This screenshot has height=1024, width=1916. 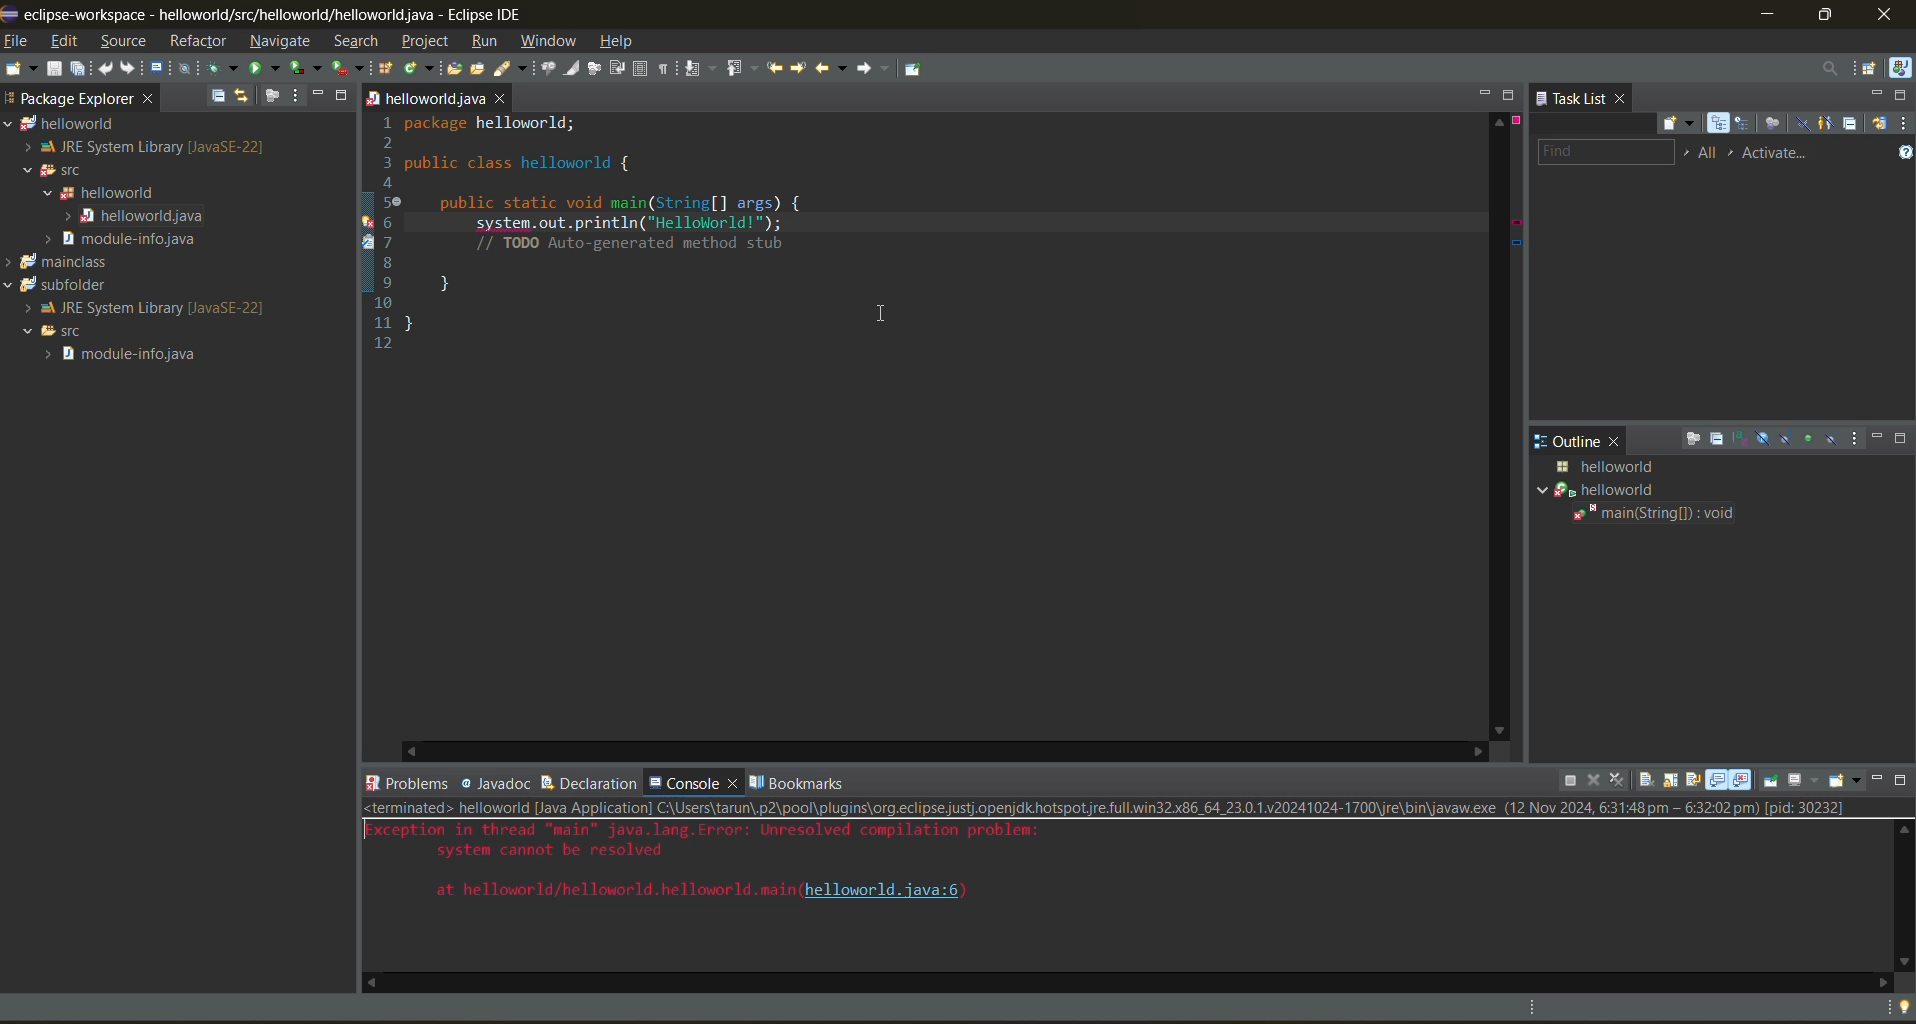 I want to click on refractor, so click(x=197, y=39).